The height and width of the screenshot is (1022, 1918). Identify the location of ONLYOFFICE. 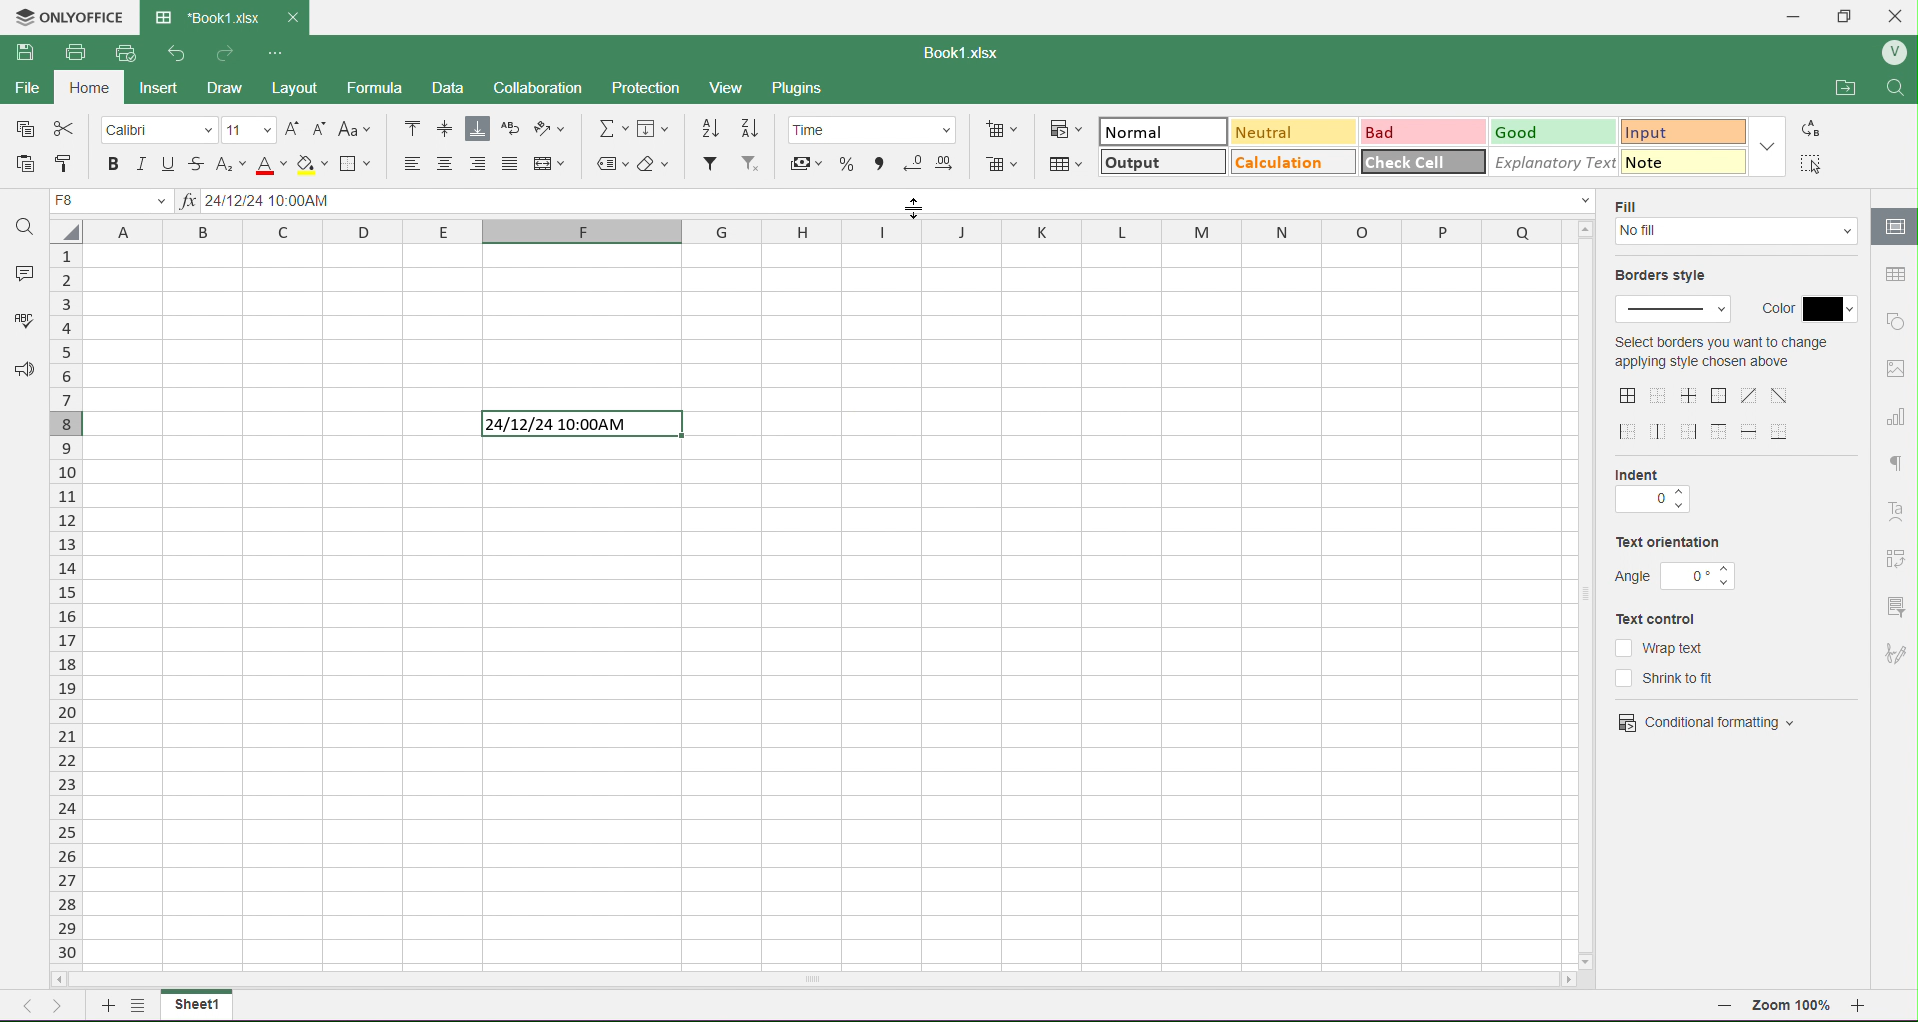
(69, 15).